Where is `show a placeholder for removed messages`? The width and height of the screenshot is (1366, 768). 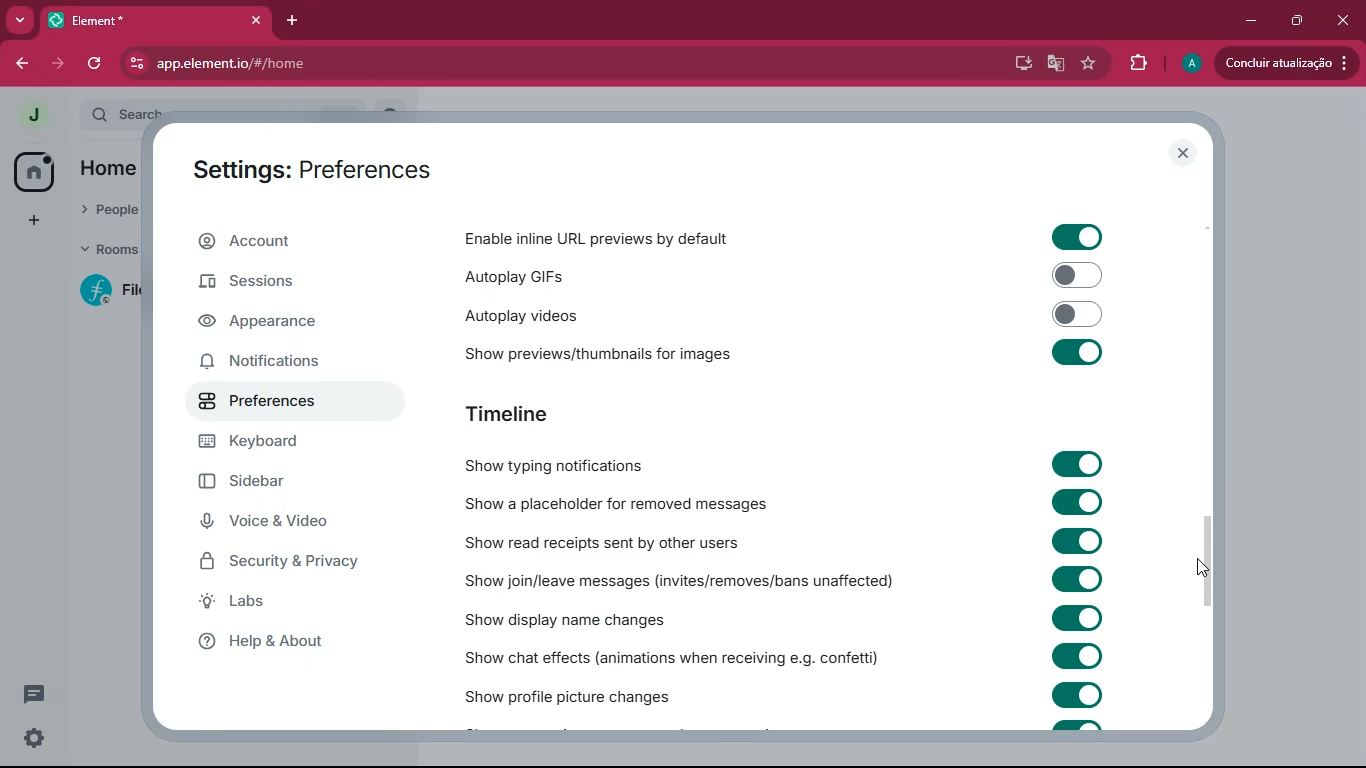 show a placeholder for removed messages is located at coordinates (616, 505).